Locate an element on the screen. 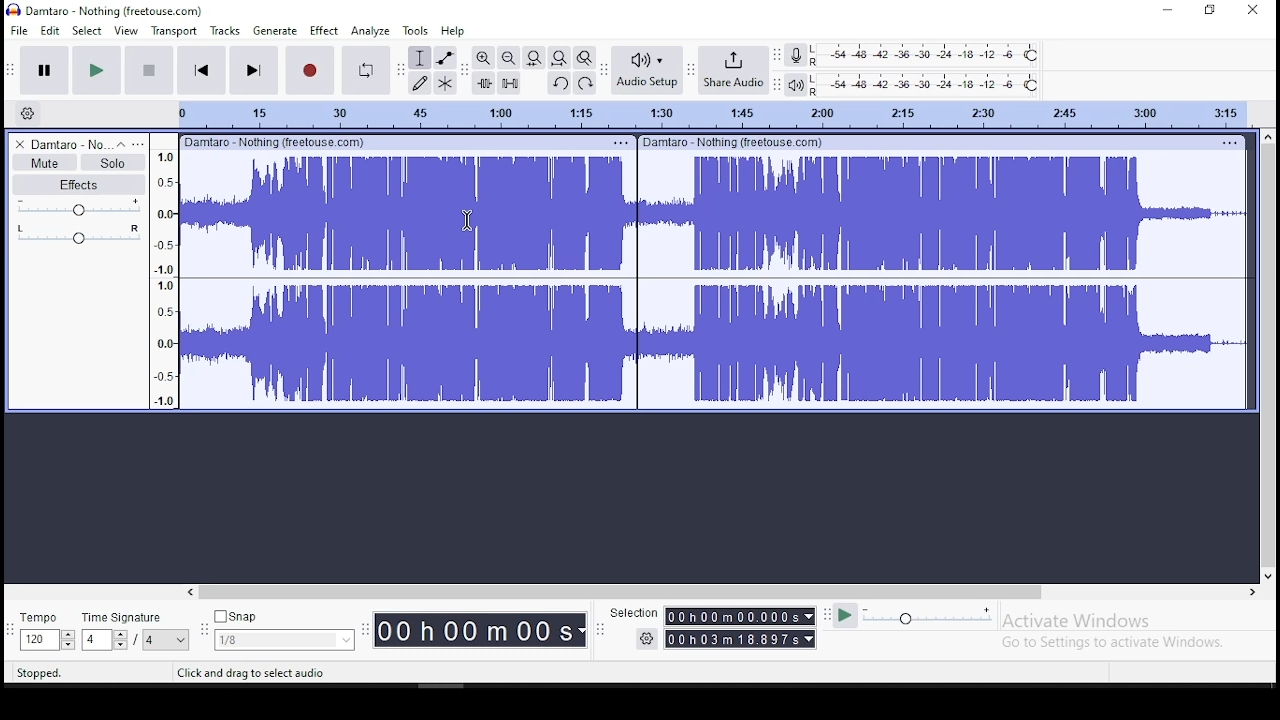 This screenshot has height=720, width=1280. play is located at coordinates (95, 70).